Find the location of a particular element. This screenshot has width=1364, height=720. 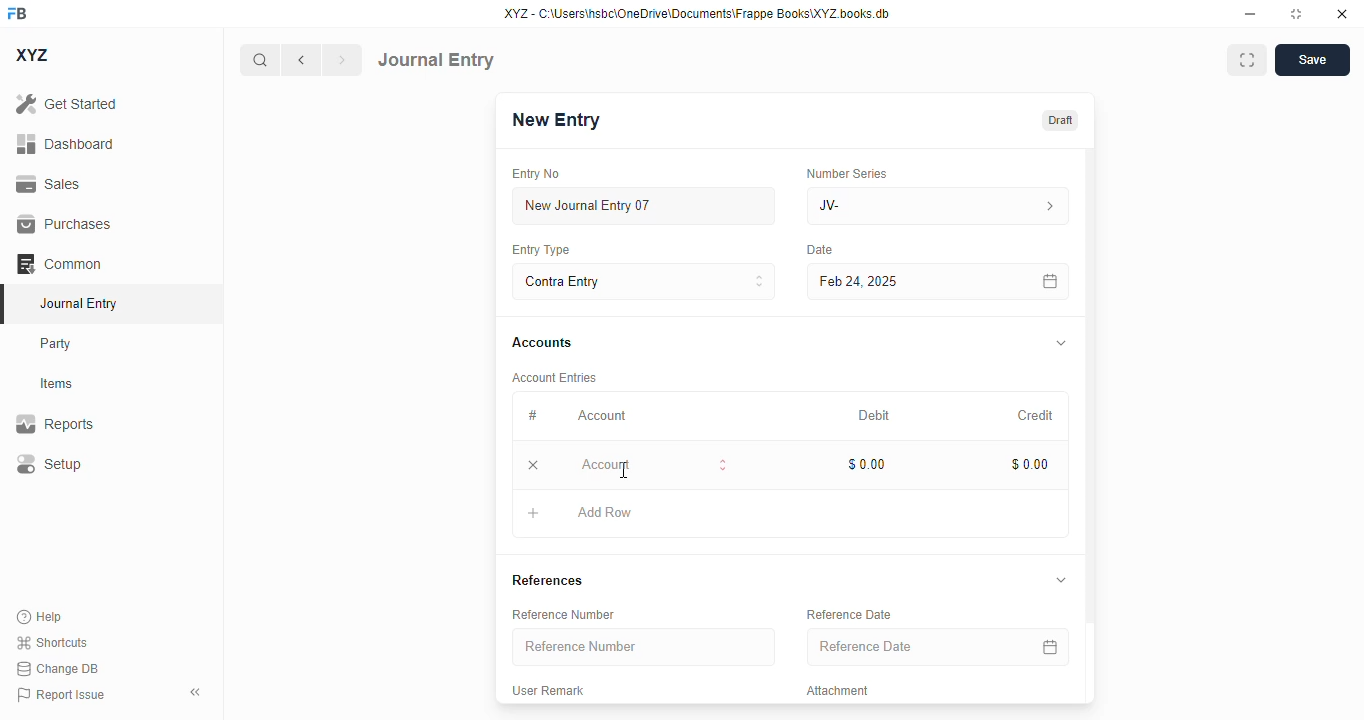

reference number is located at coordinates (645, 647).